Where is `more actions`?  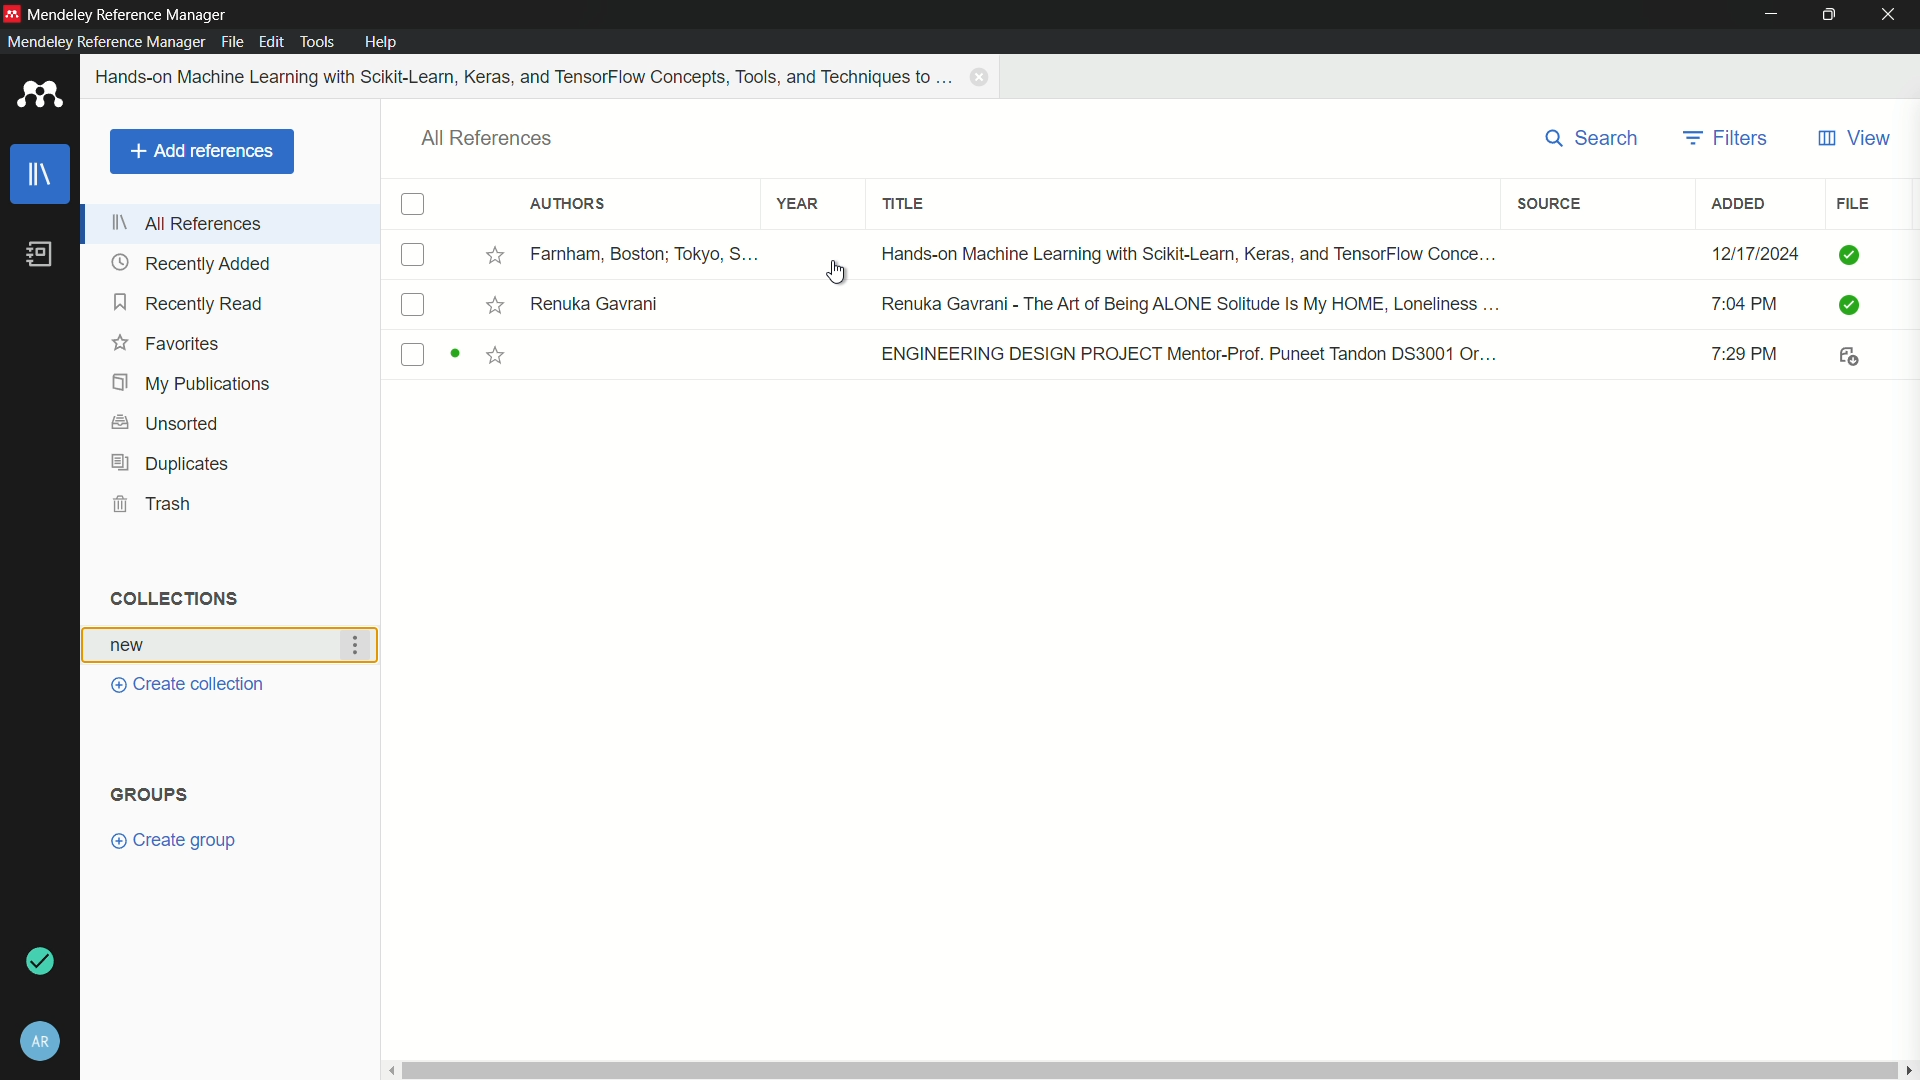
more actions is located at coordinates (357, 647).